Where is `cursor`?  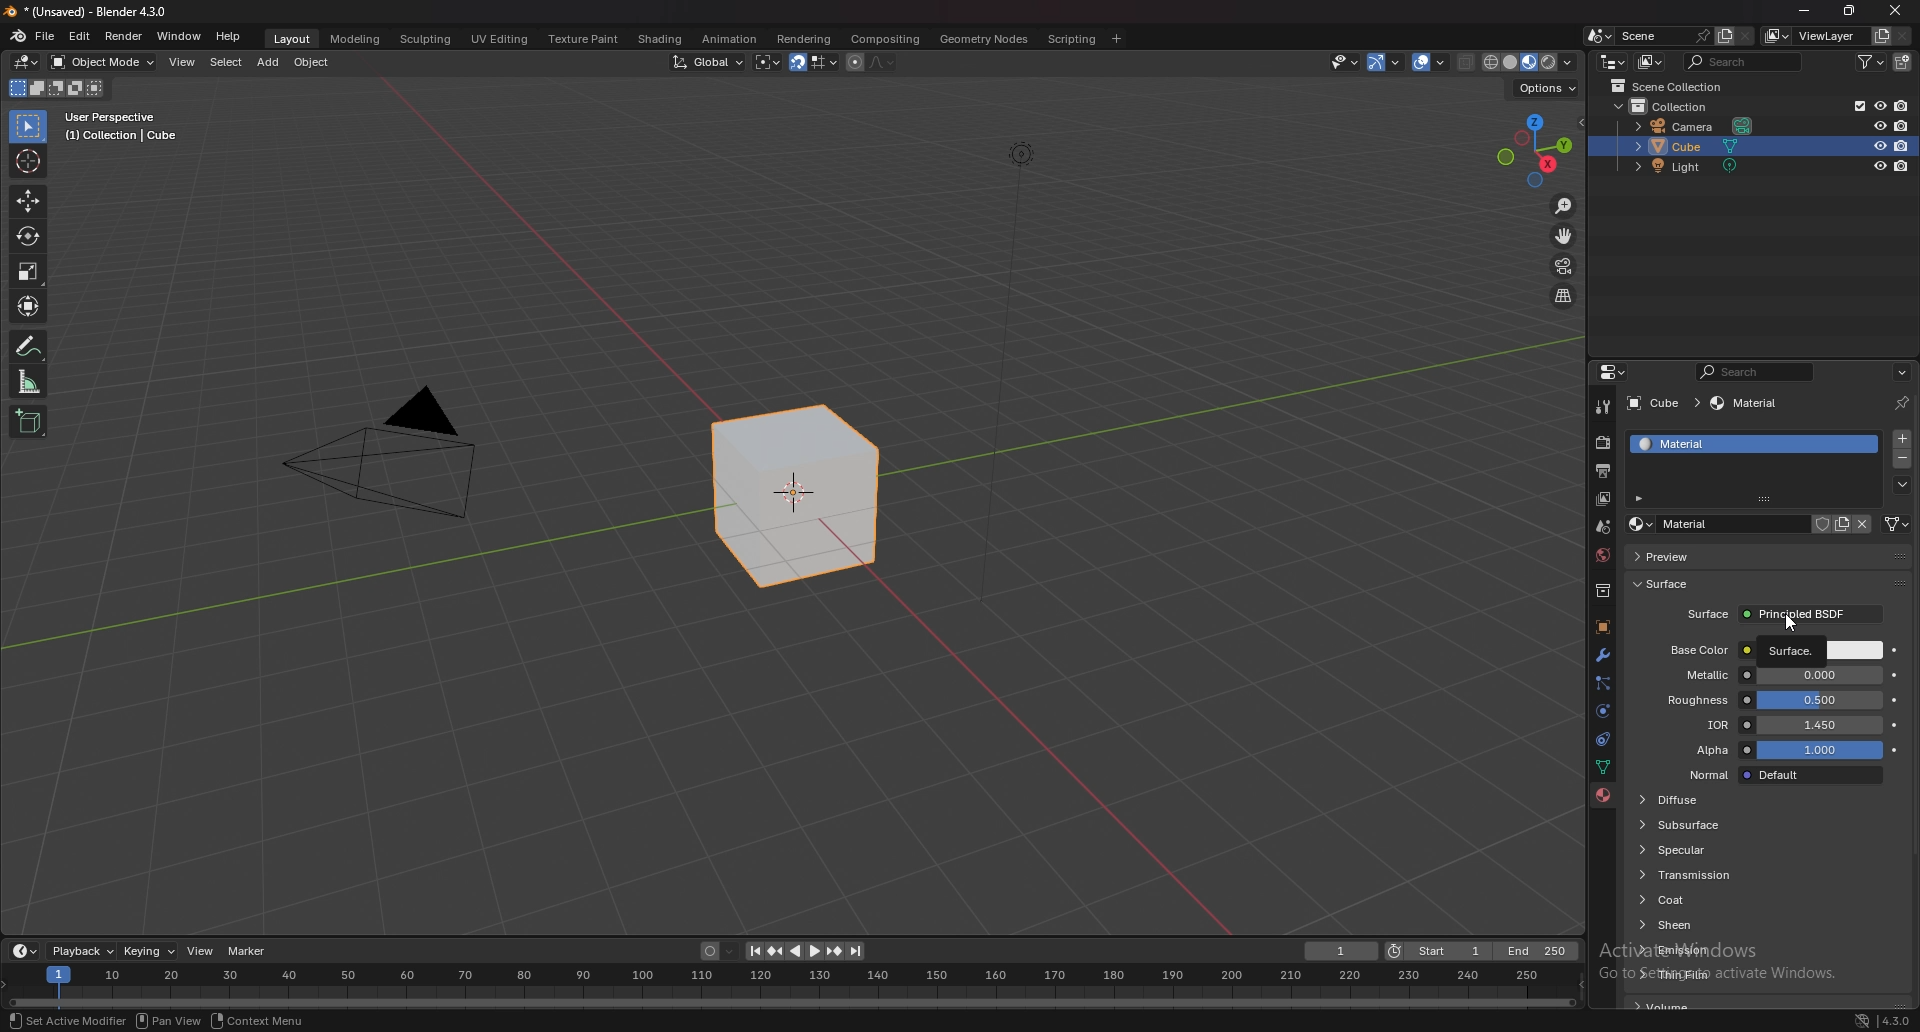 cursor is located at coordinates (29, 160).